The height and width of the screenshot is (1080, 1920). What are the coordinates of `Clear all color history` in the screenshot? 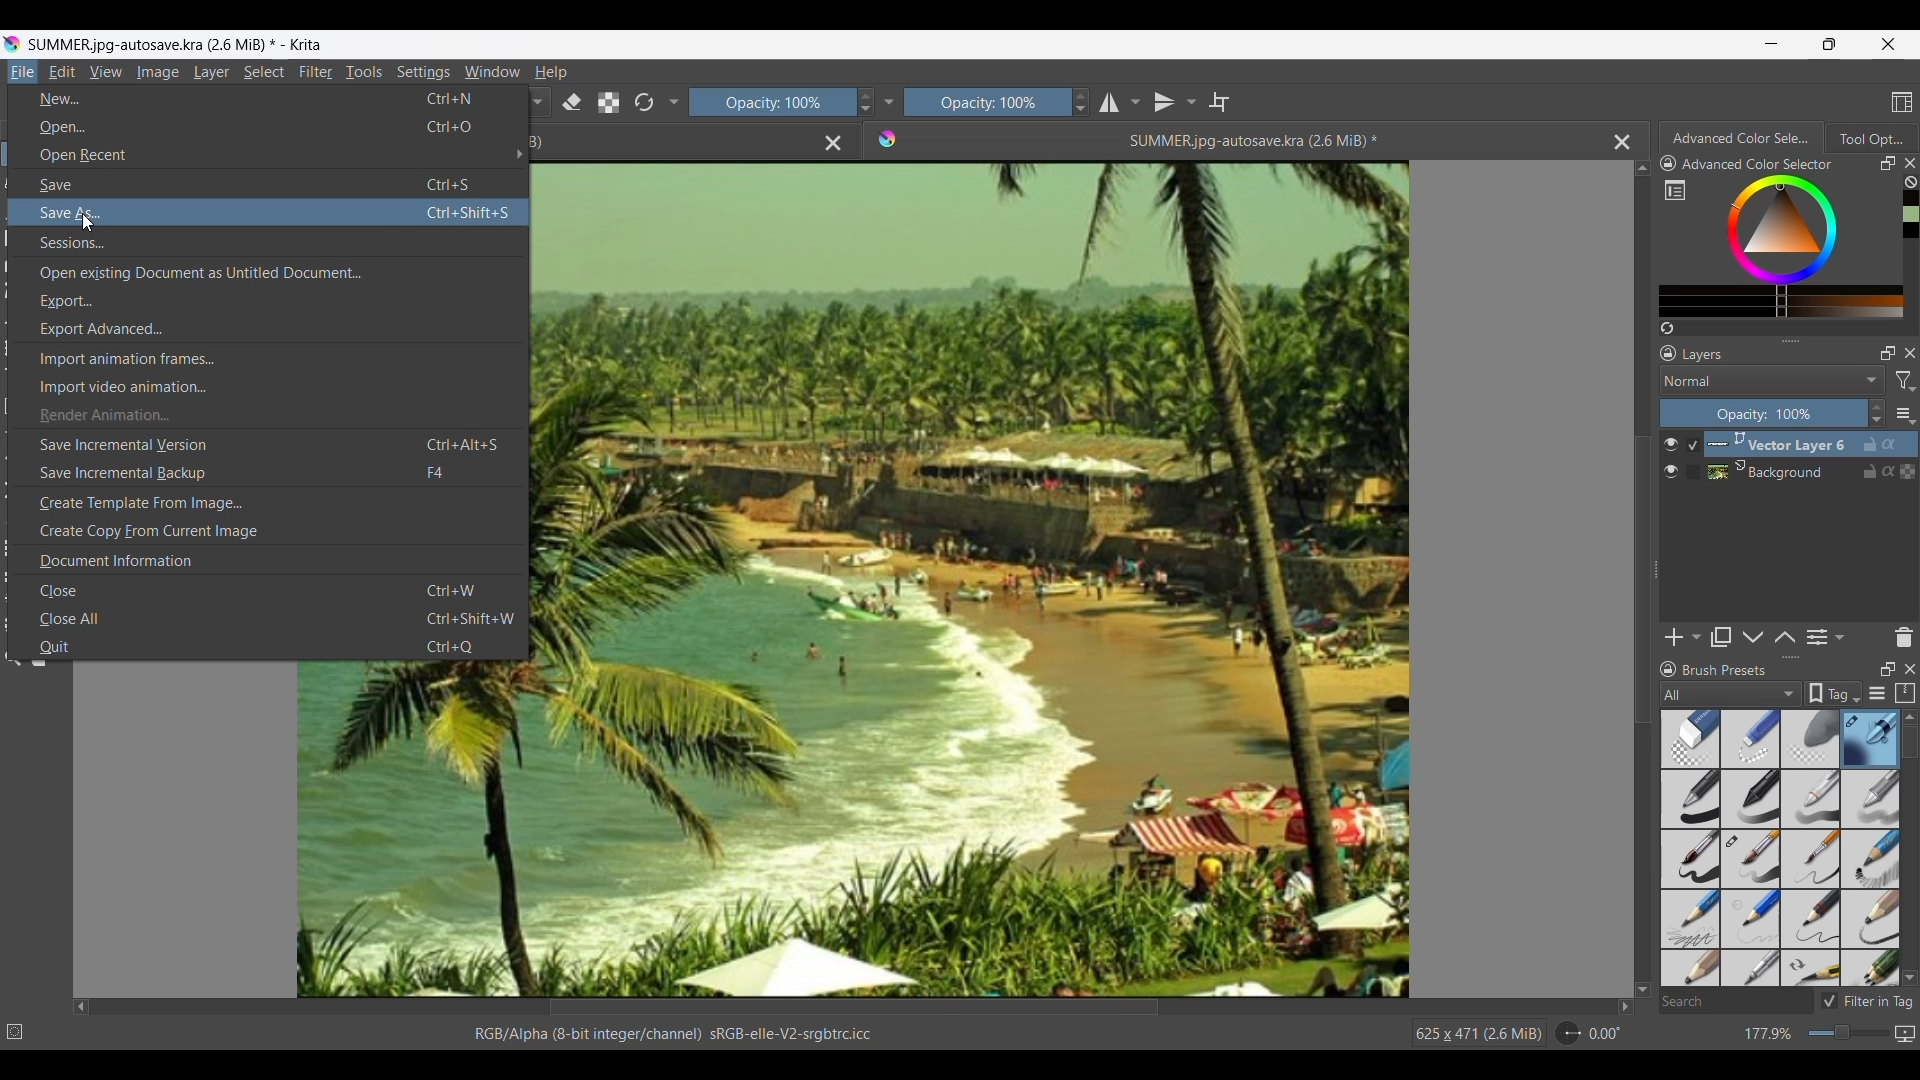 It's located at (1910, 182).